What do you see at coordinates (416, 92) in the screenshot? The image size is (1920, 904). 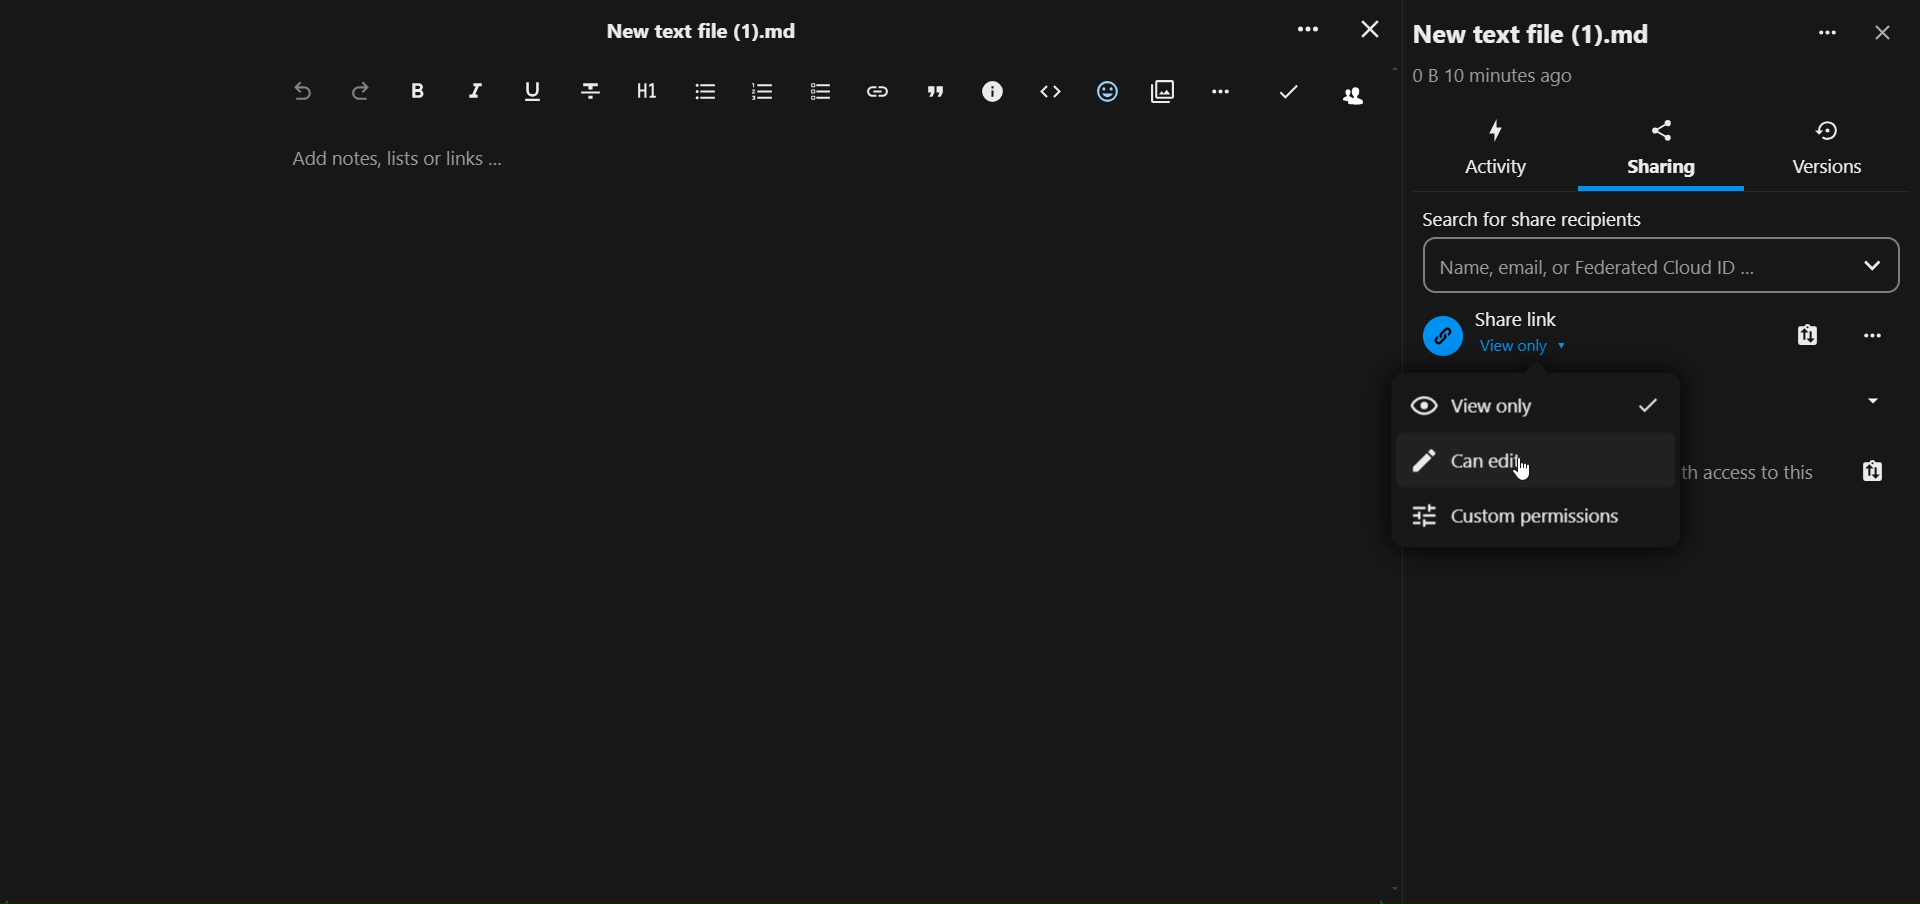 I see `bold` at bounding box center [416, 92].